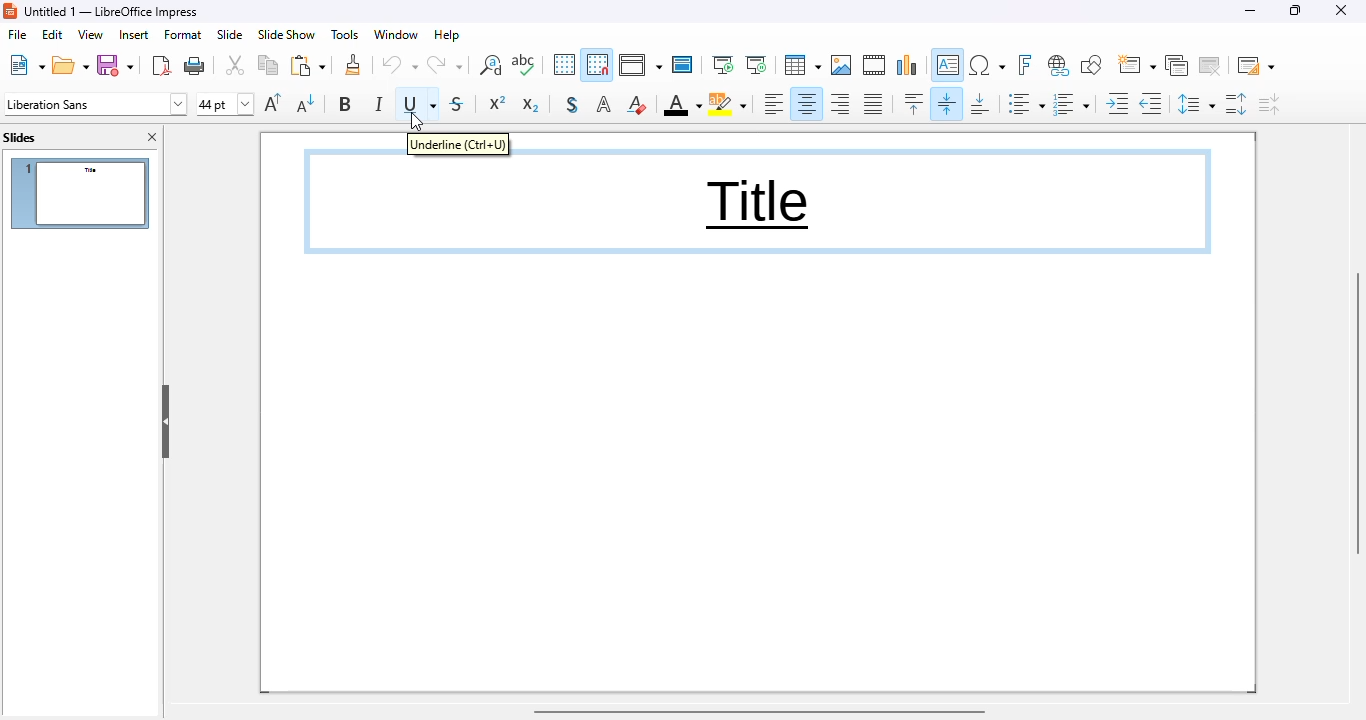  What do you see at coordinates (987, 65) in the screenshot?
I see `insert special characters` at bounding box center [987, 65].